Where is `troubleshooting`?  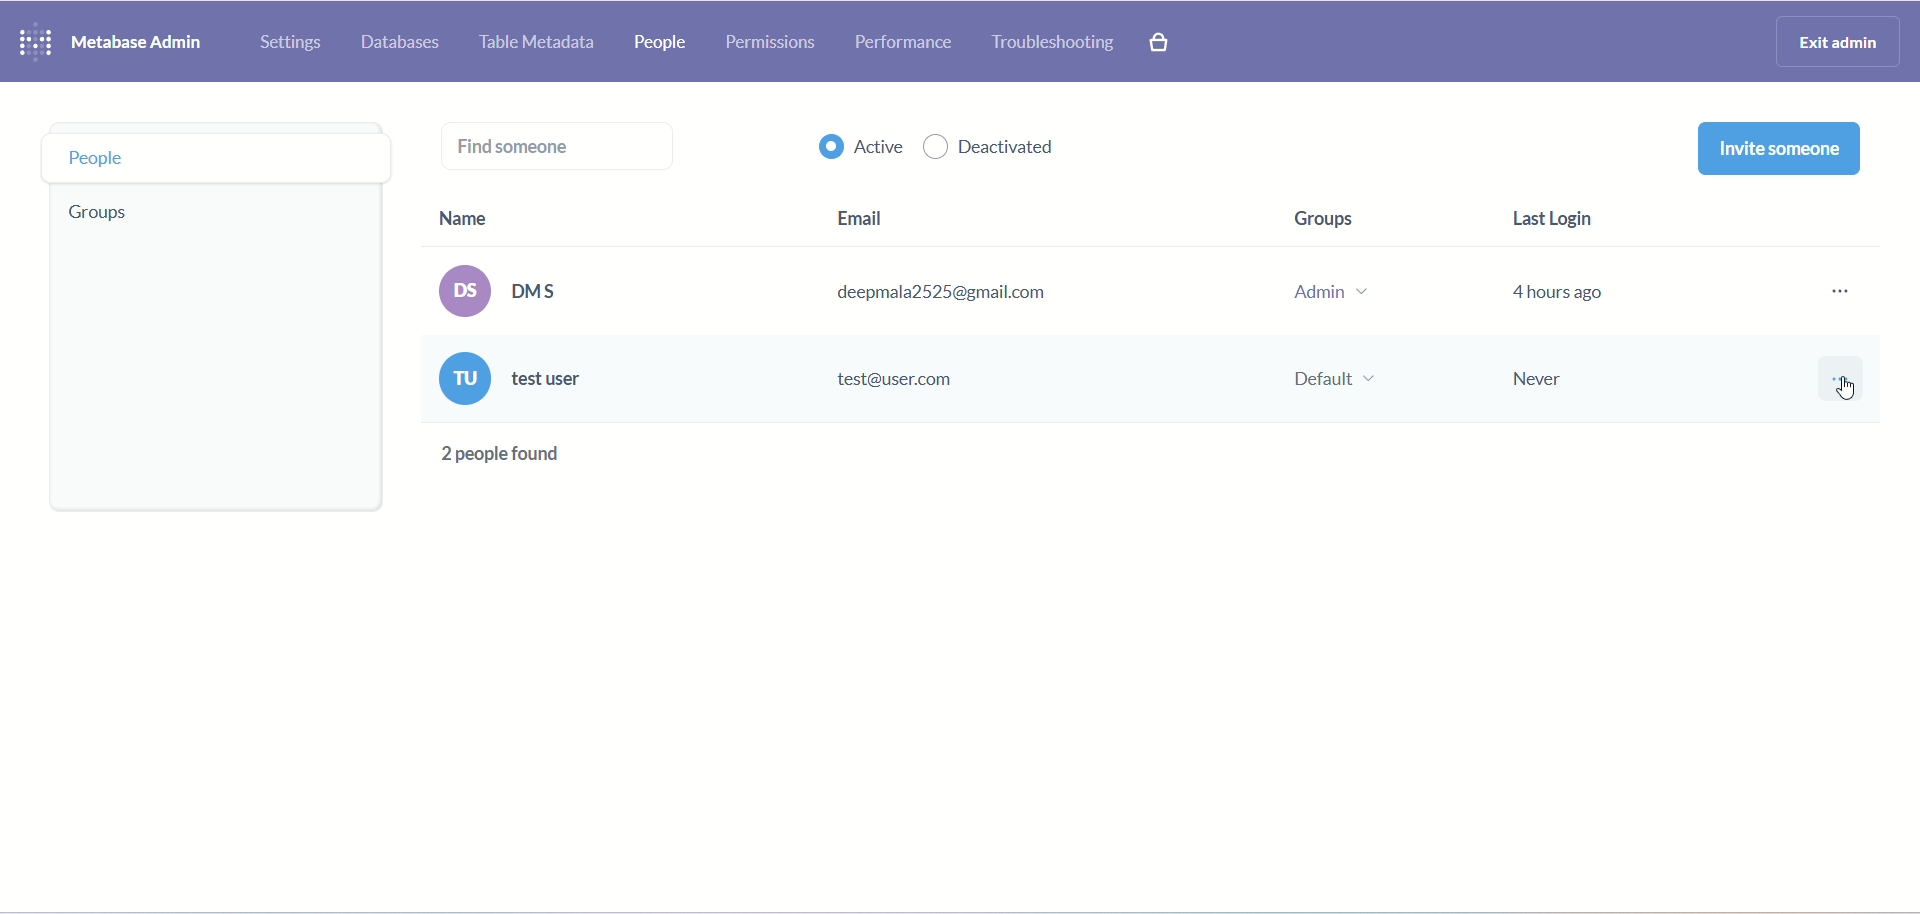
troubleshooting is located at coordinates (1051, 42).